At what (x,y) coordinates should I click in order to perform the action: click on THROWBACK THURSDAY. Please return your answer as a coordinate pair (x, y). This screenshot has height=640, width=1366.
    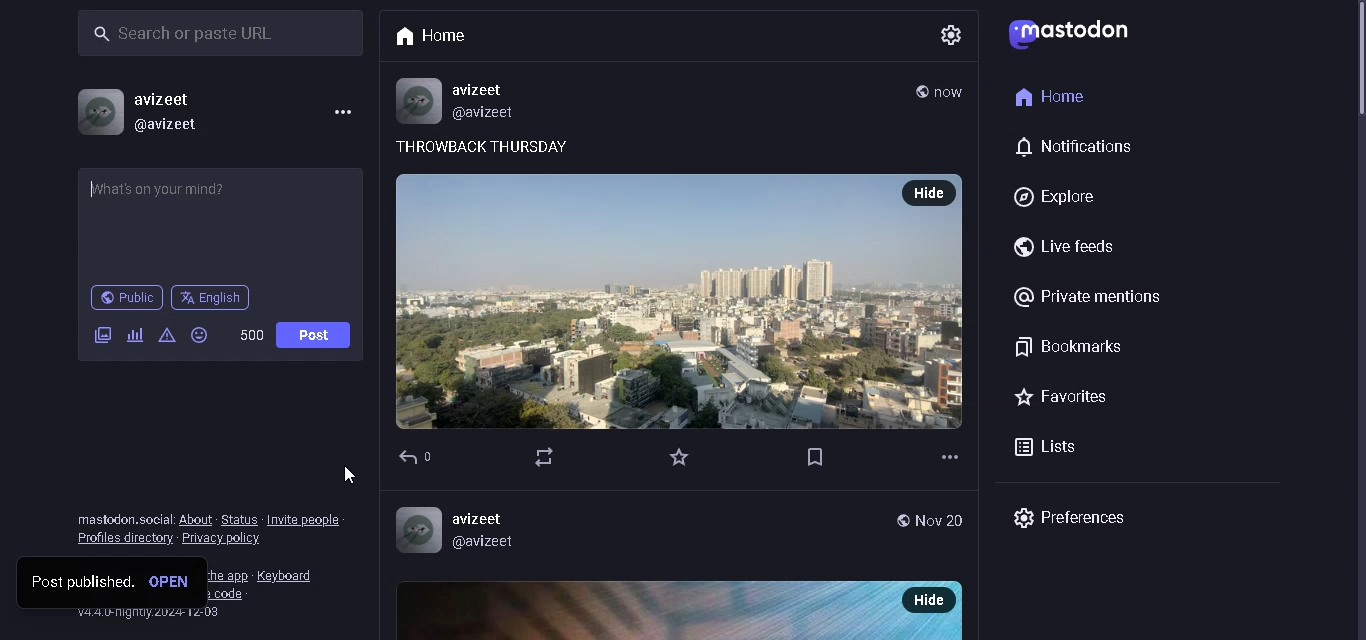
    Looking at the image, I should click on (483, 147).